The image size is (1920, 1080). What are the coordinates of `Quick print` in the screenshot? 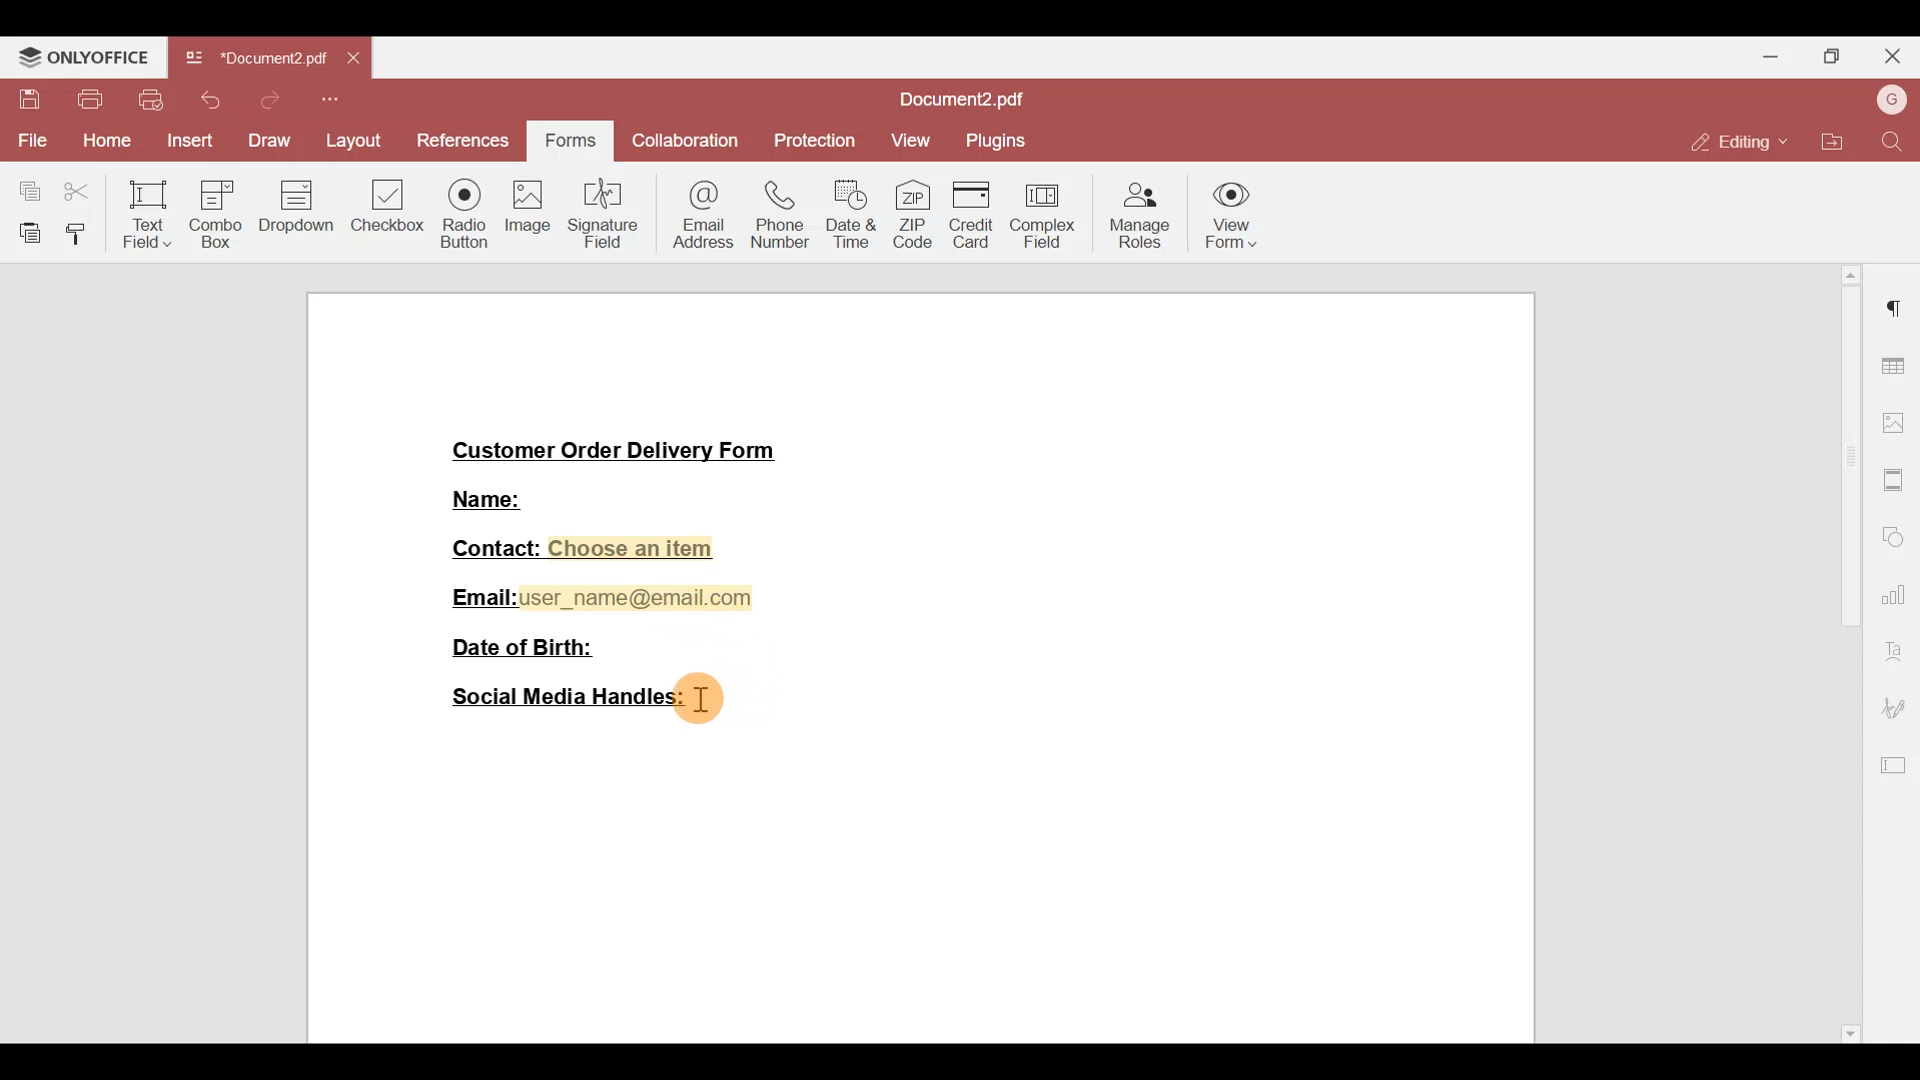 It's located at (153, 100).